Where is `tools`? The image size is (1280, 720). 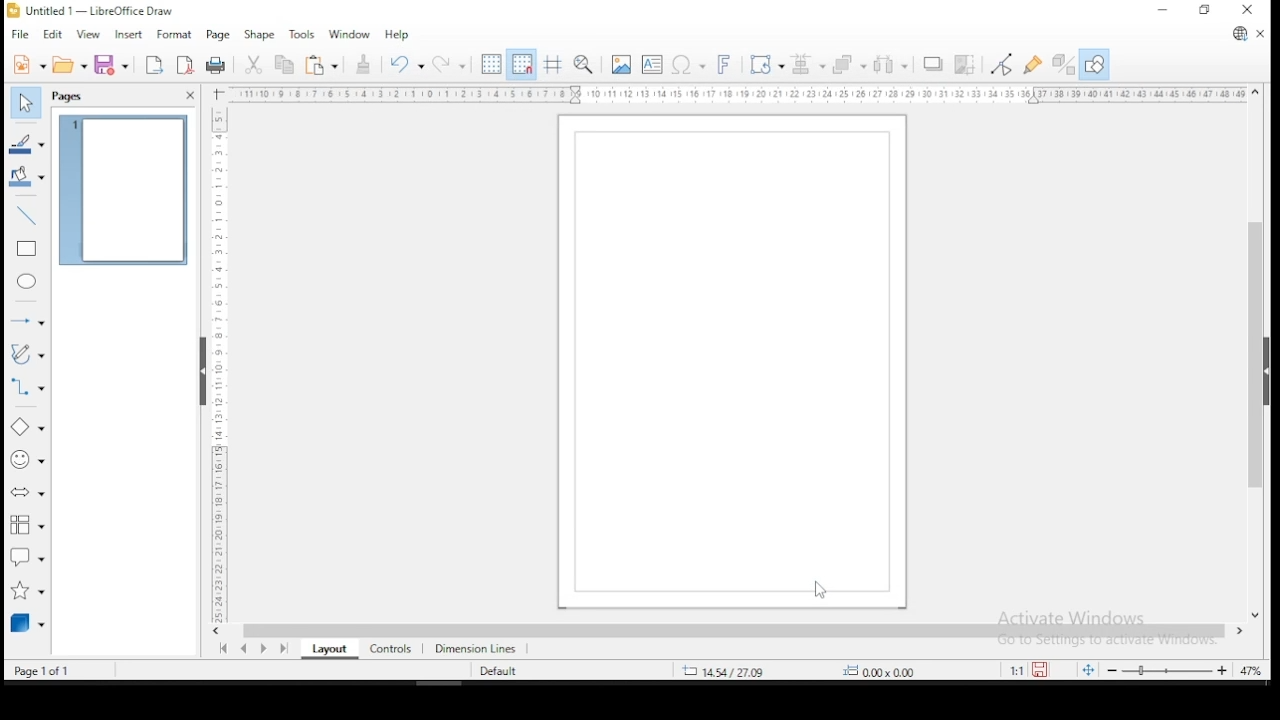
tools is located at coordinates (303, 33).